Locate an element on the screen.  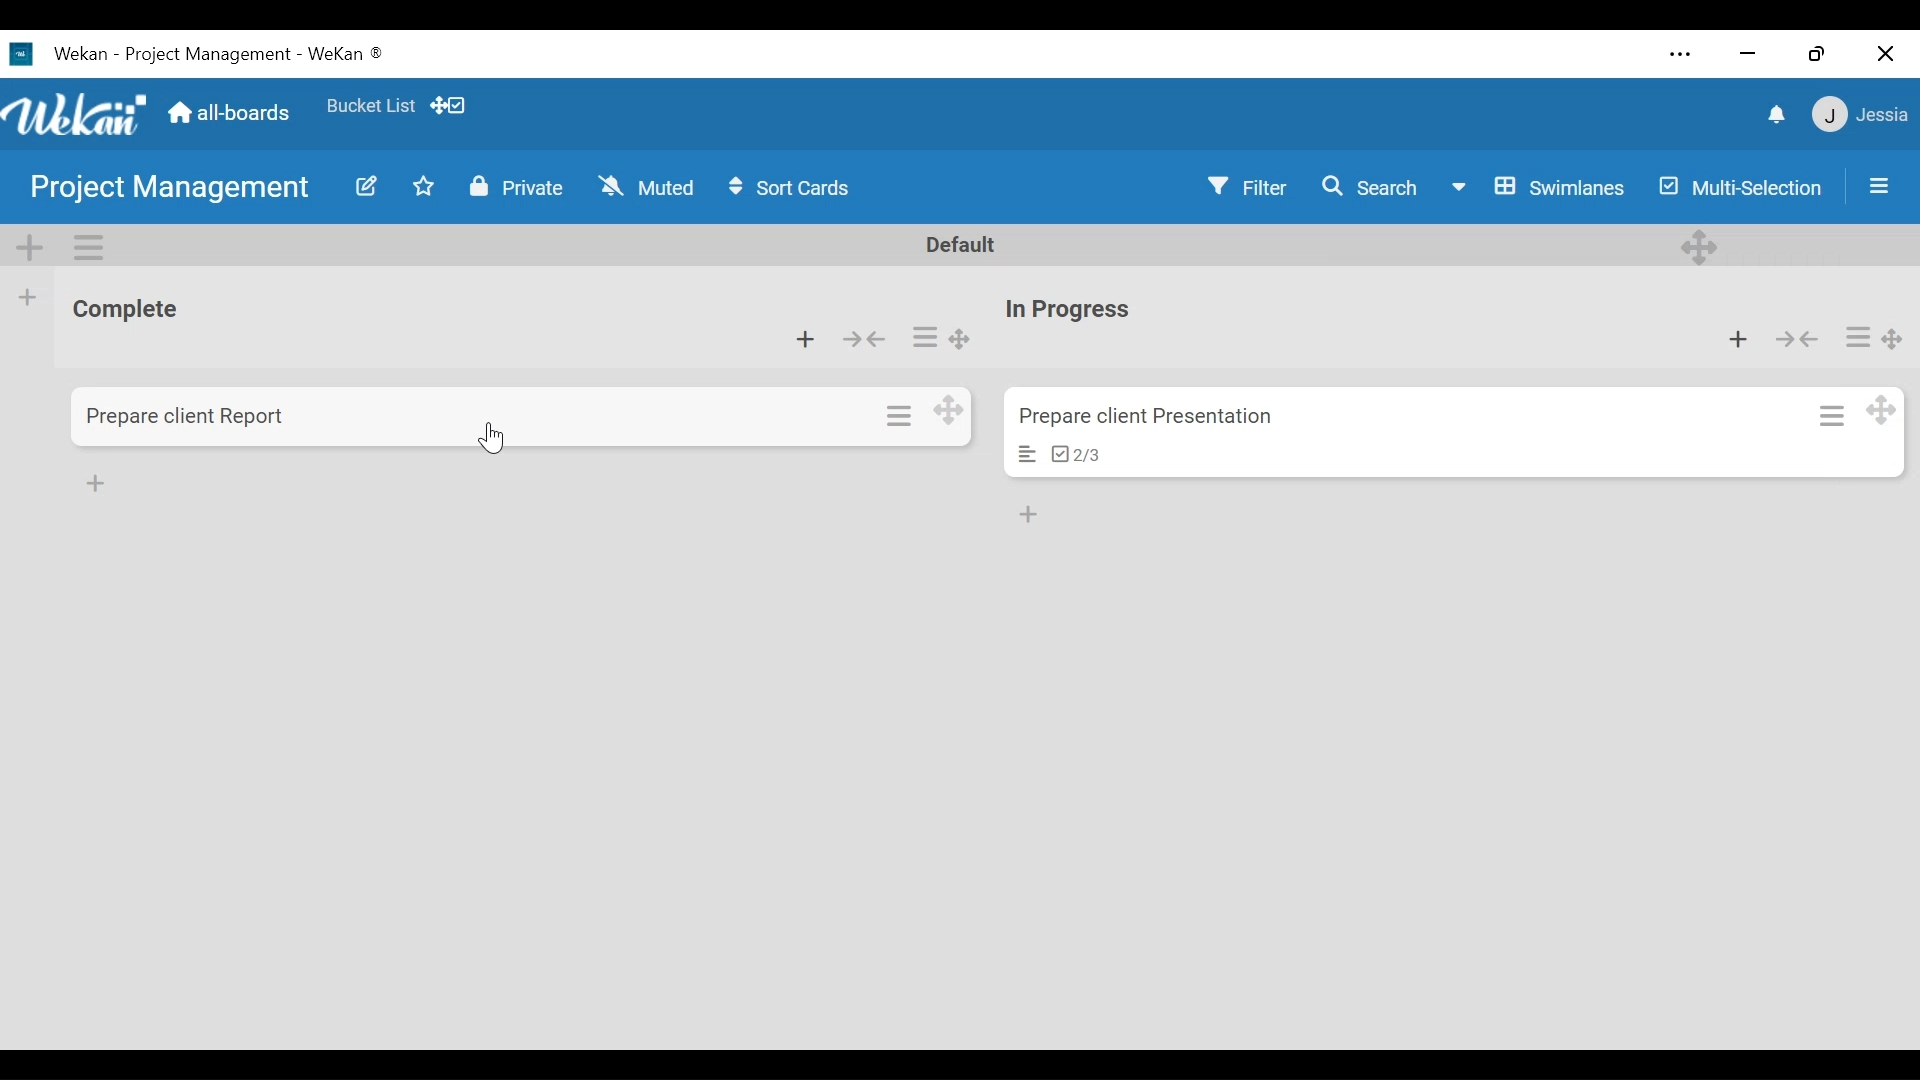
Desktop drag handle is located at coordinates (1882, 407).